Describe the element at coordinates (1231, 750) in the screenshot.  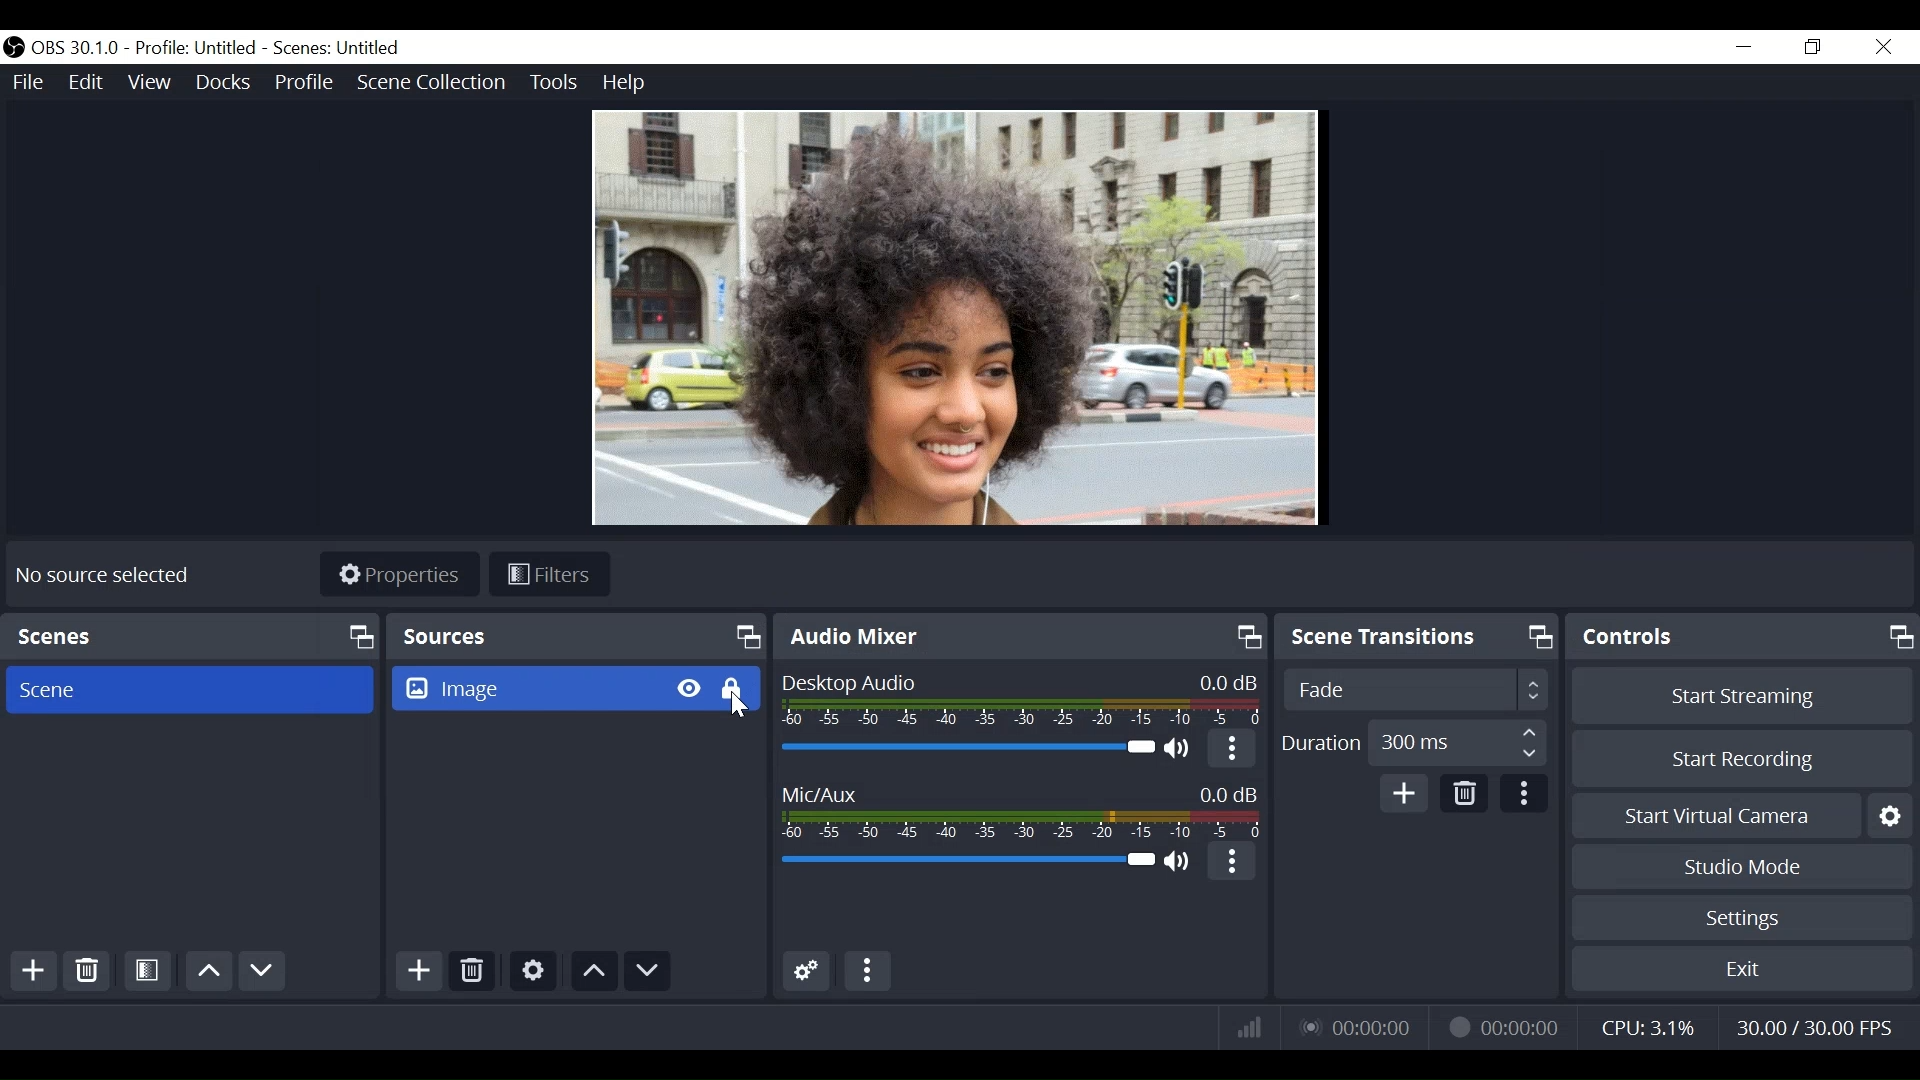
I see `more options` at that location.